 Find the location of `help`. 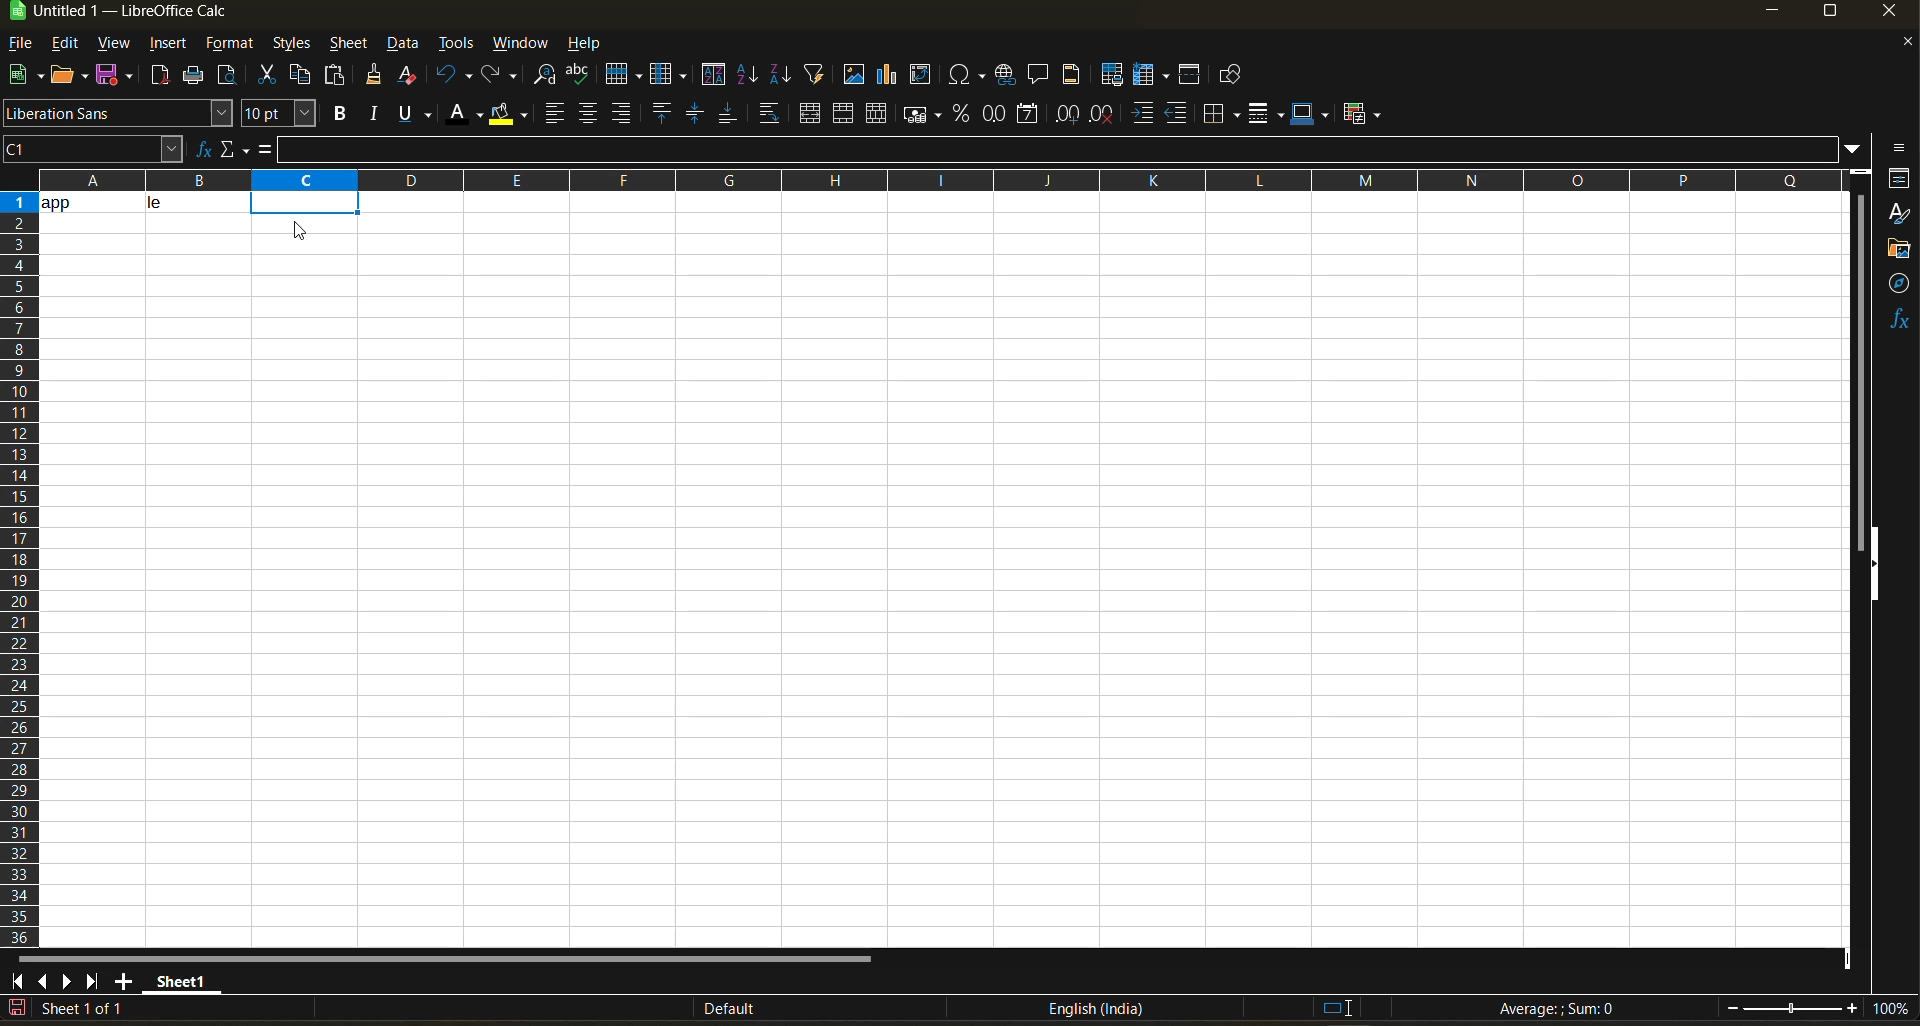

help is located at coordinates (591, 45).